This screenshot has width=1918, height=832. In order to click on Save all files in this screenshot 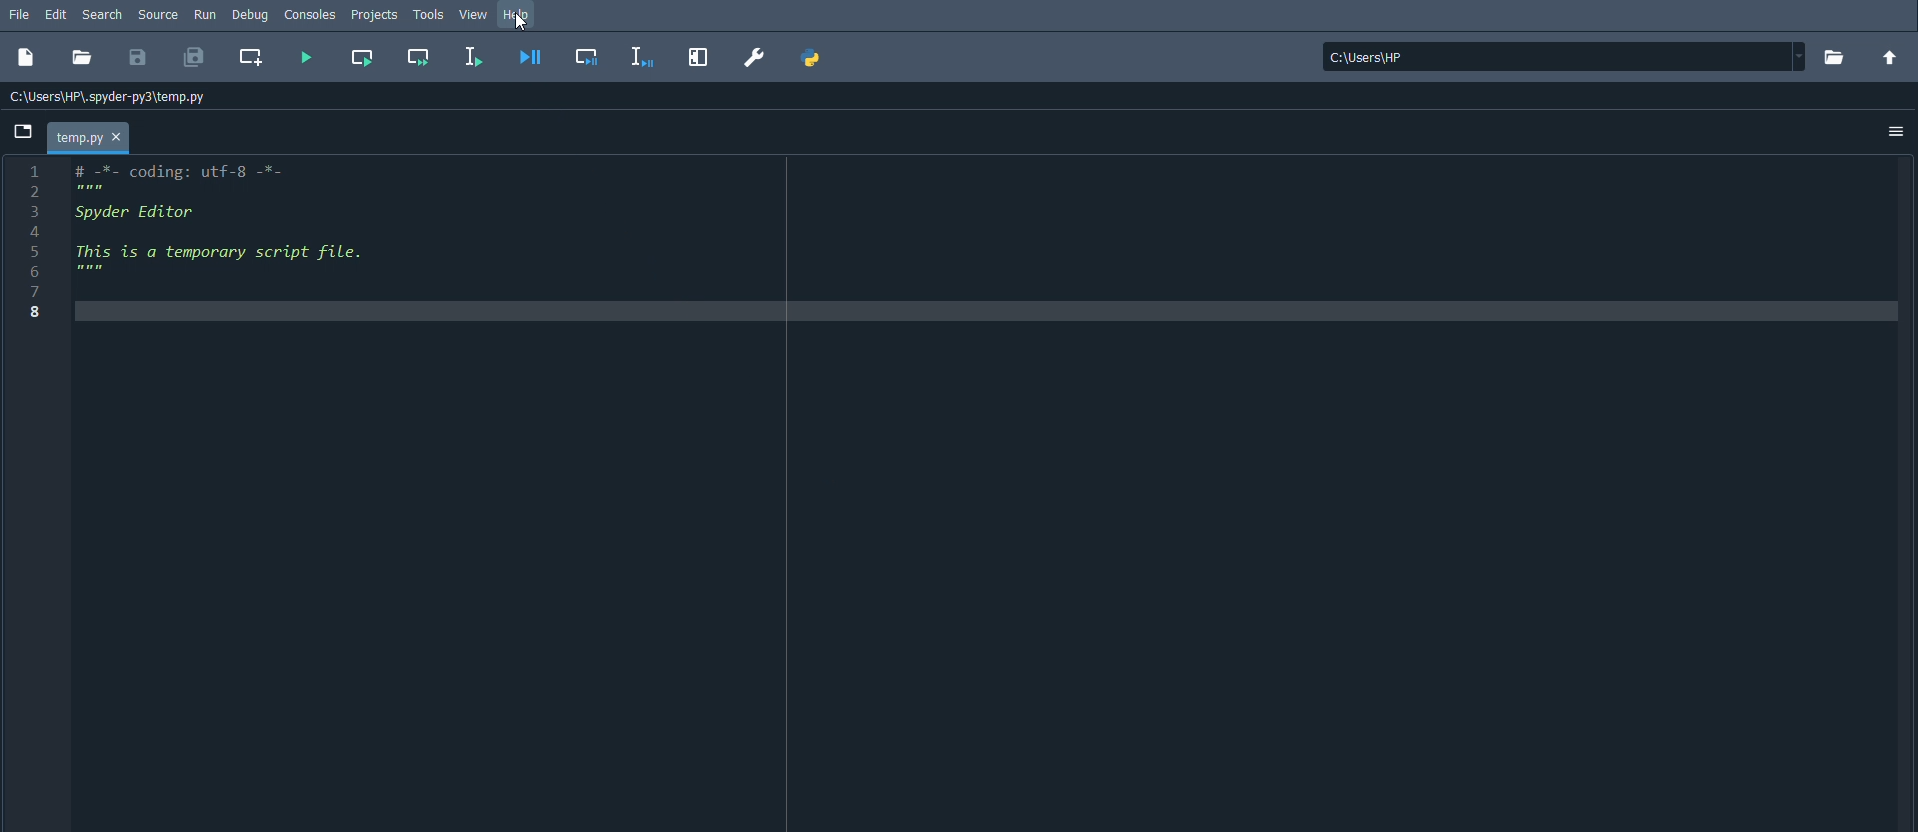, I will do `click(192, 58)`.